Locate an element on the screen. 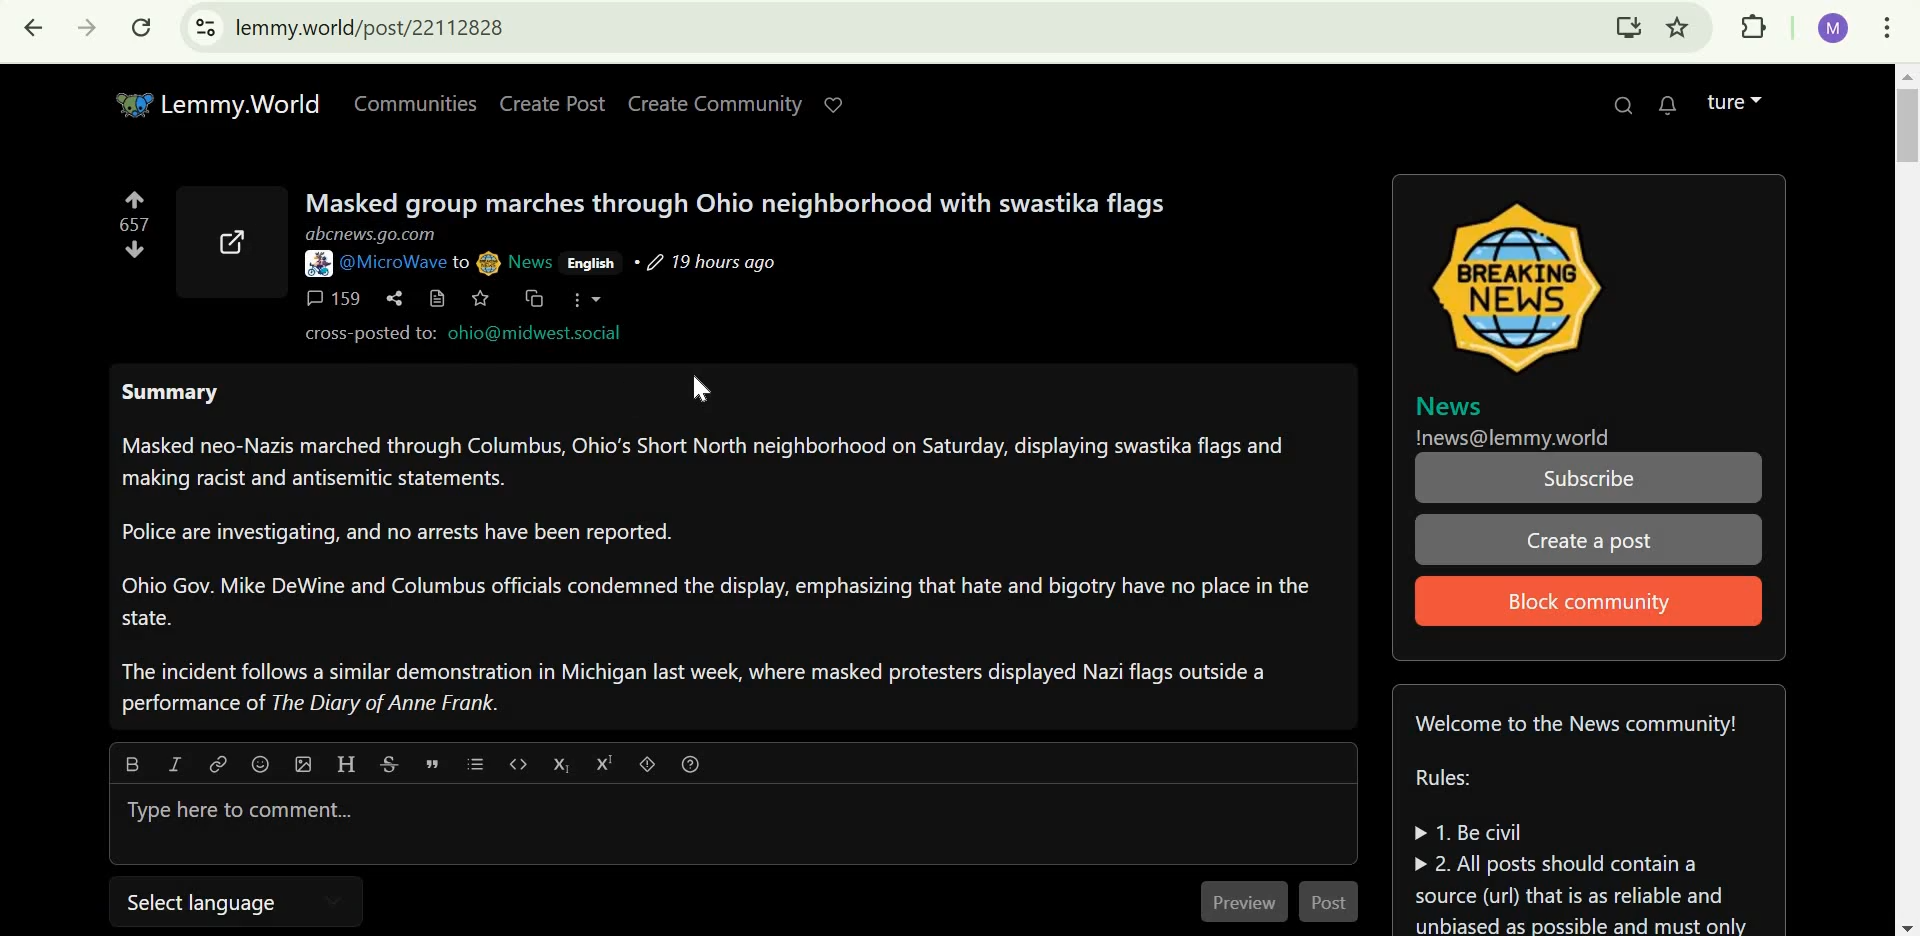 The width and height of the screenshot is (1920, 936). News is located at coordinates (530, 260).